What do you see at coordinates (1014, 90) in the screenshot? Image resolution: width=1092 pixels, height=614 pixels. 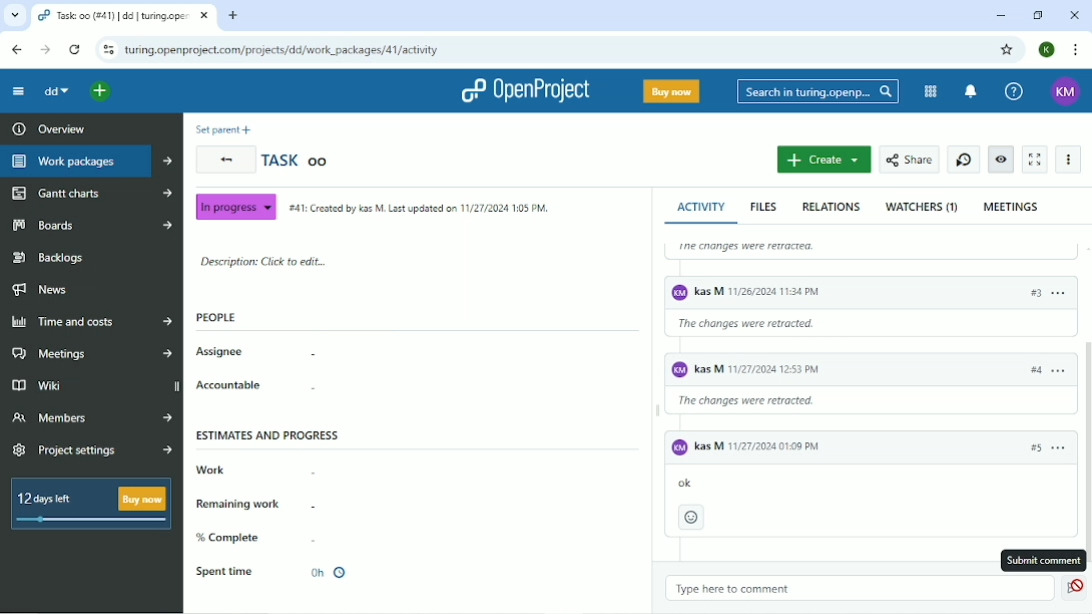 I see `Help` at bounding box center [1014, 90].